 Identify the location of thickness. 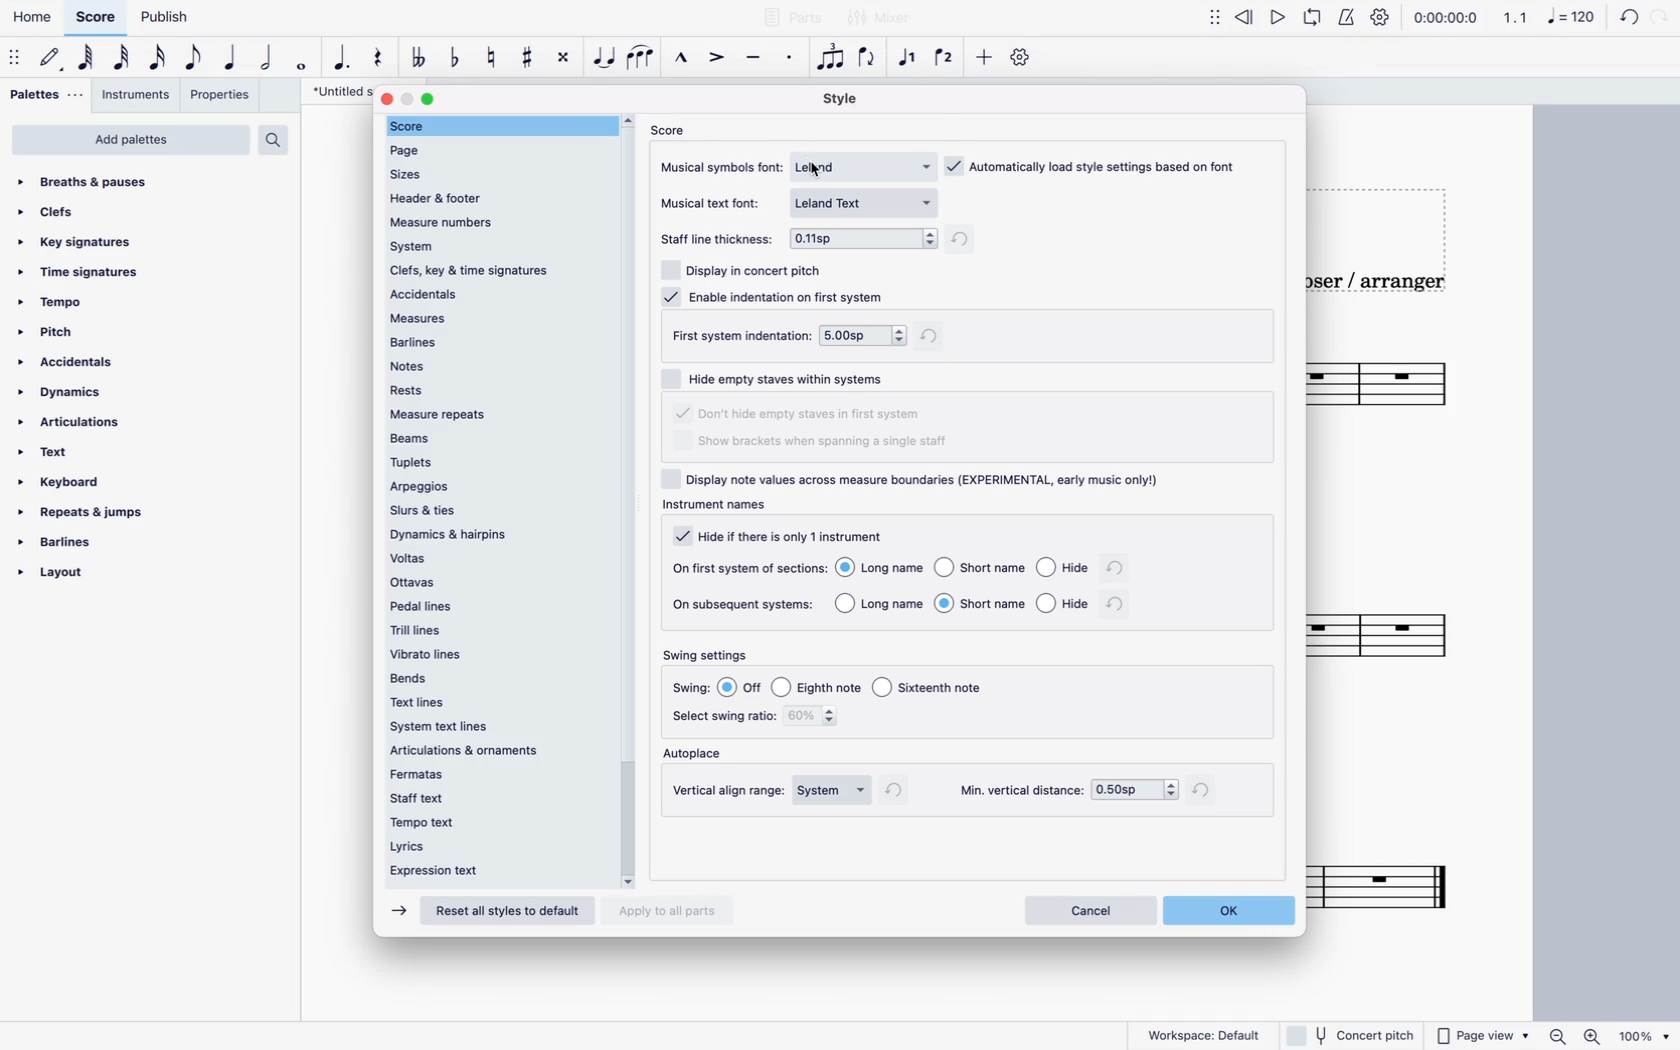
(864, 236).